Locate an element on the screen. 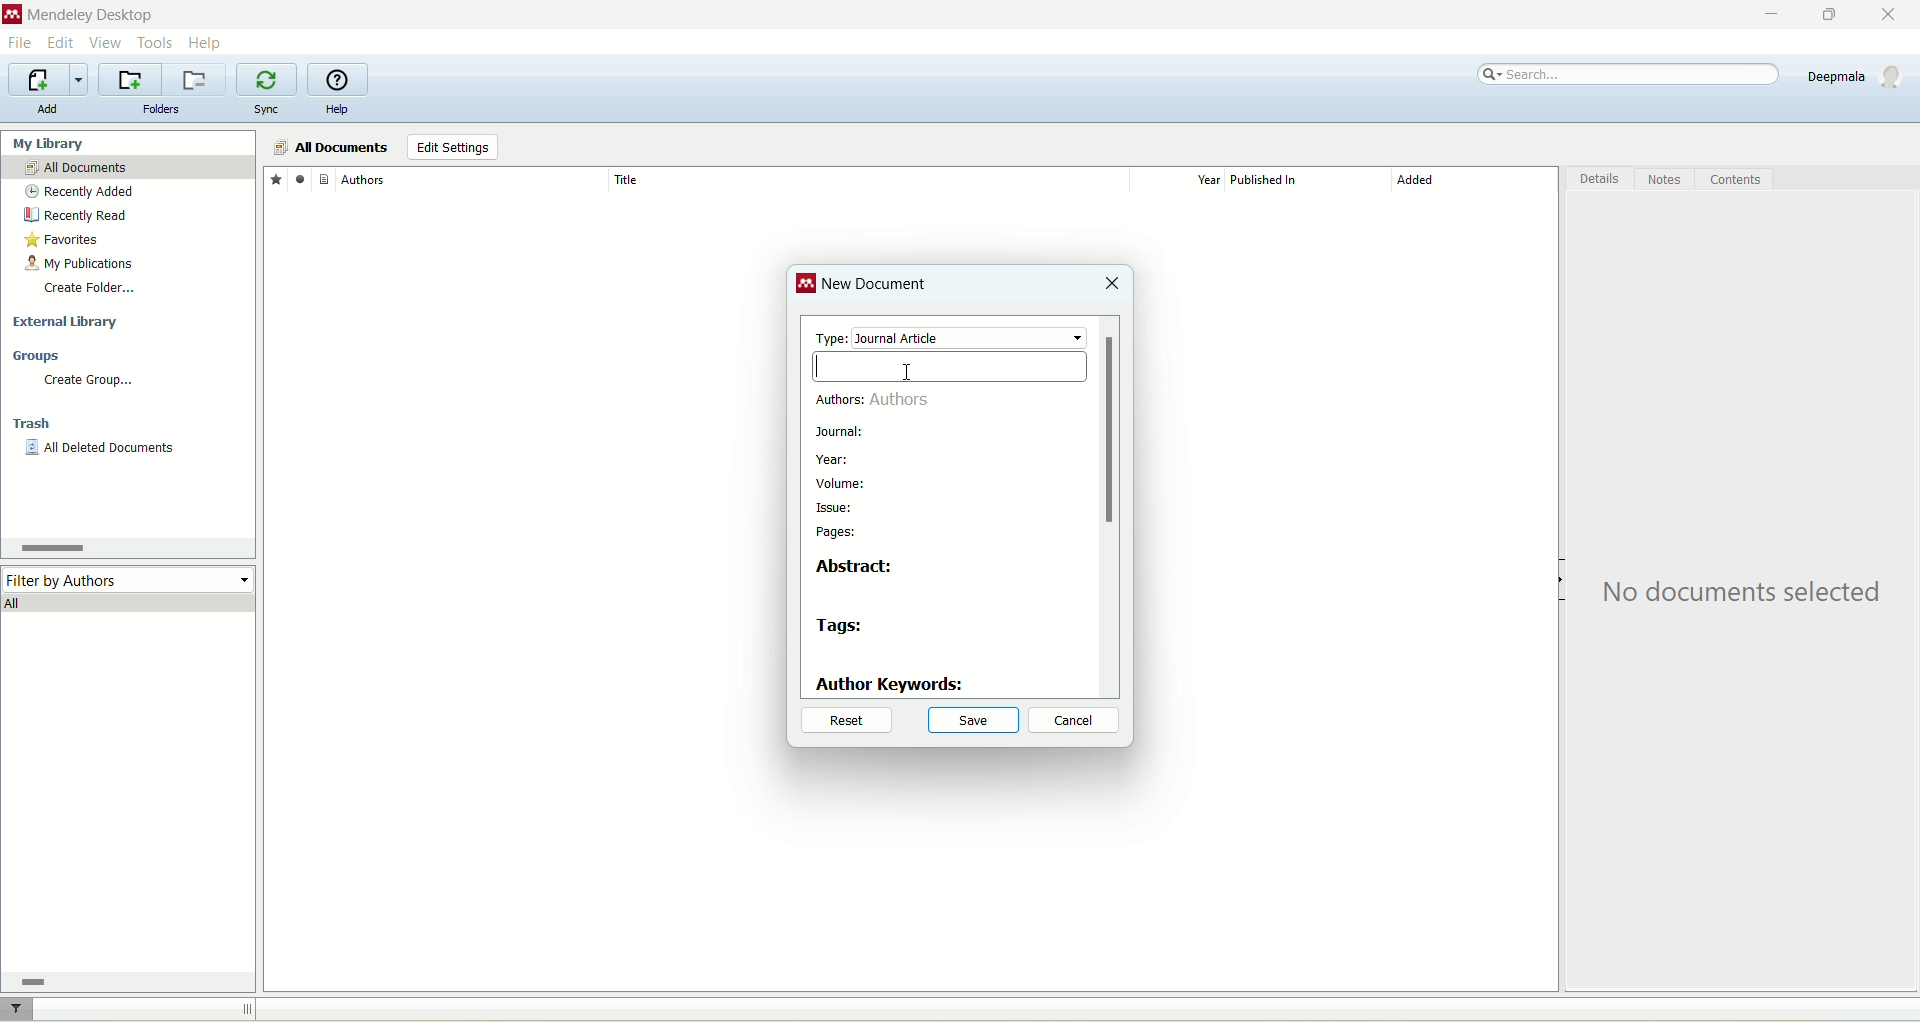 The height and width of the screenshot is (1022, 1920). filter is located at coordinates (19, 1009).